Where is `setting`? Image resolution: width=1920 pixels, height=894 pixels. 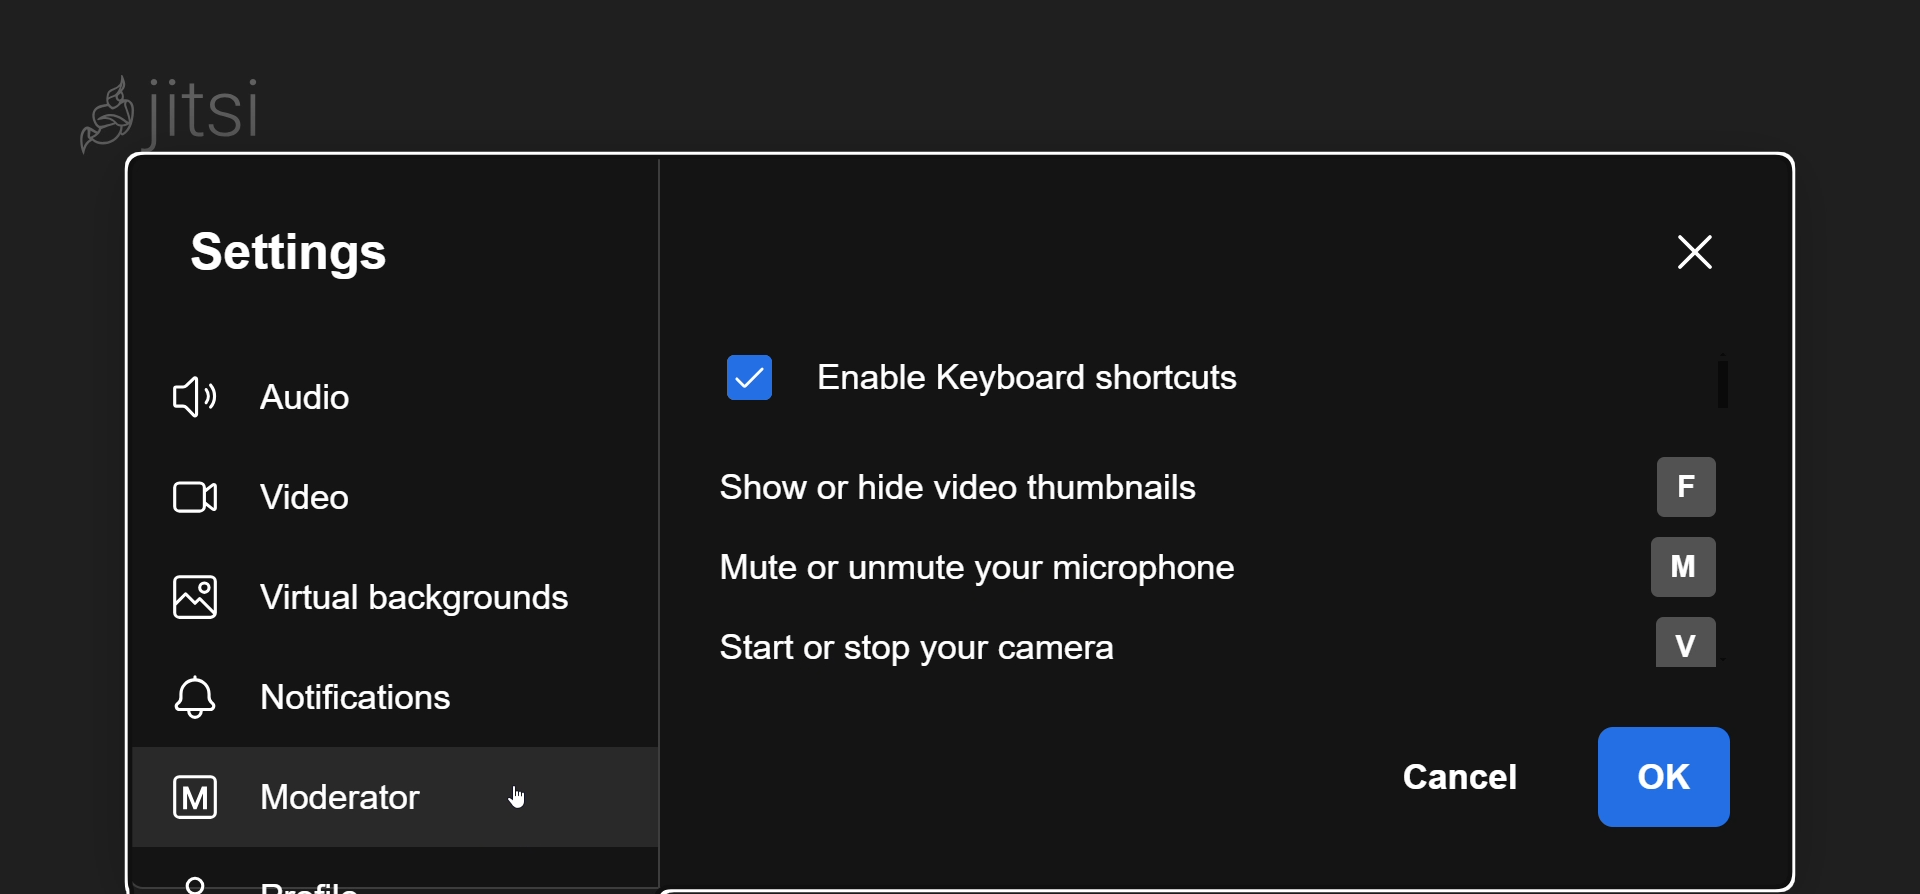
setting is located at coordinates (299, 255).